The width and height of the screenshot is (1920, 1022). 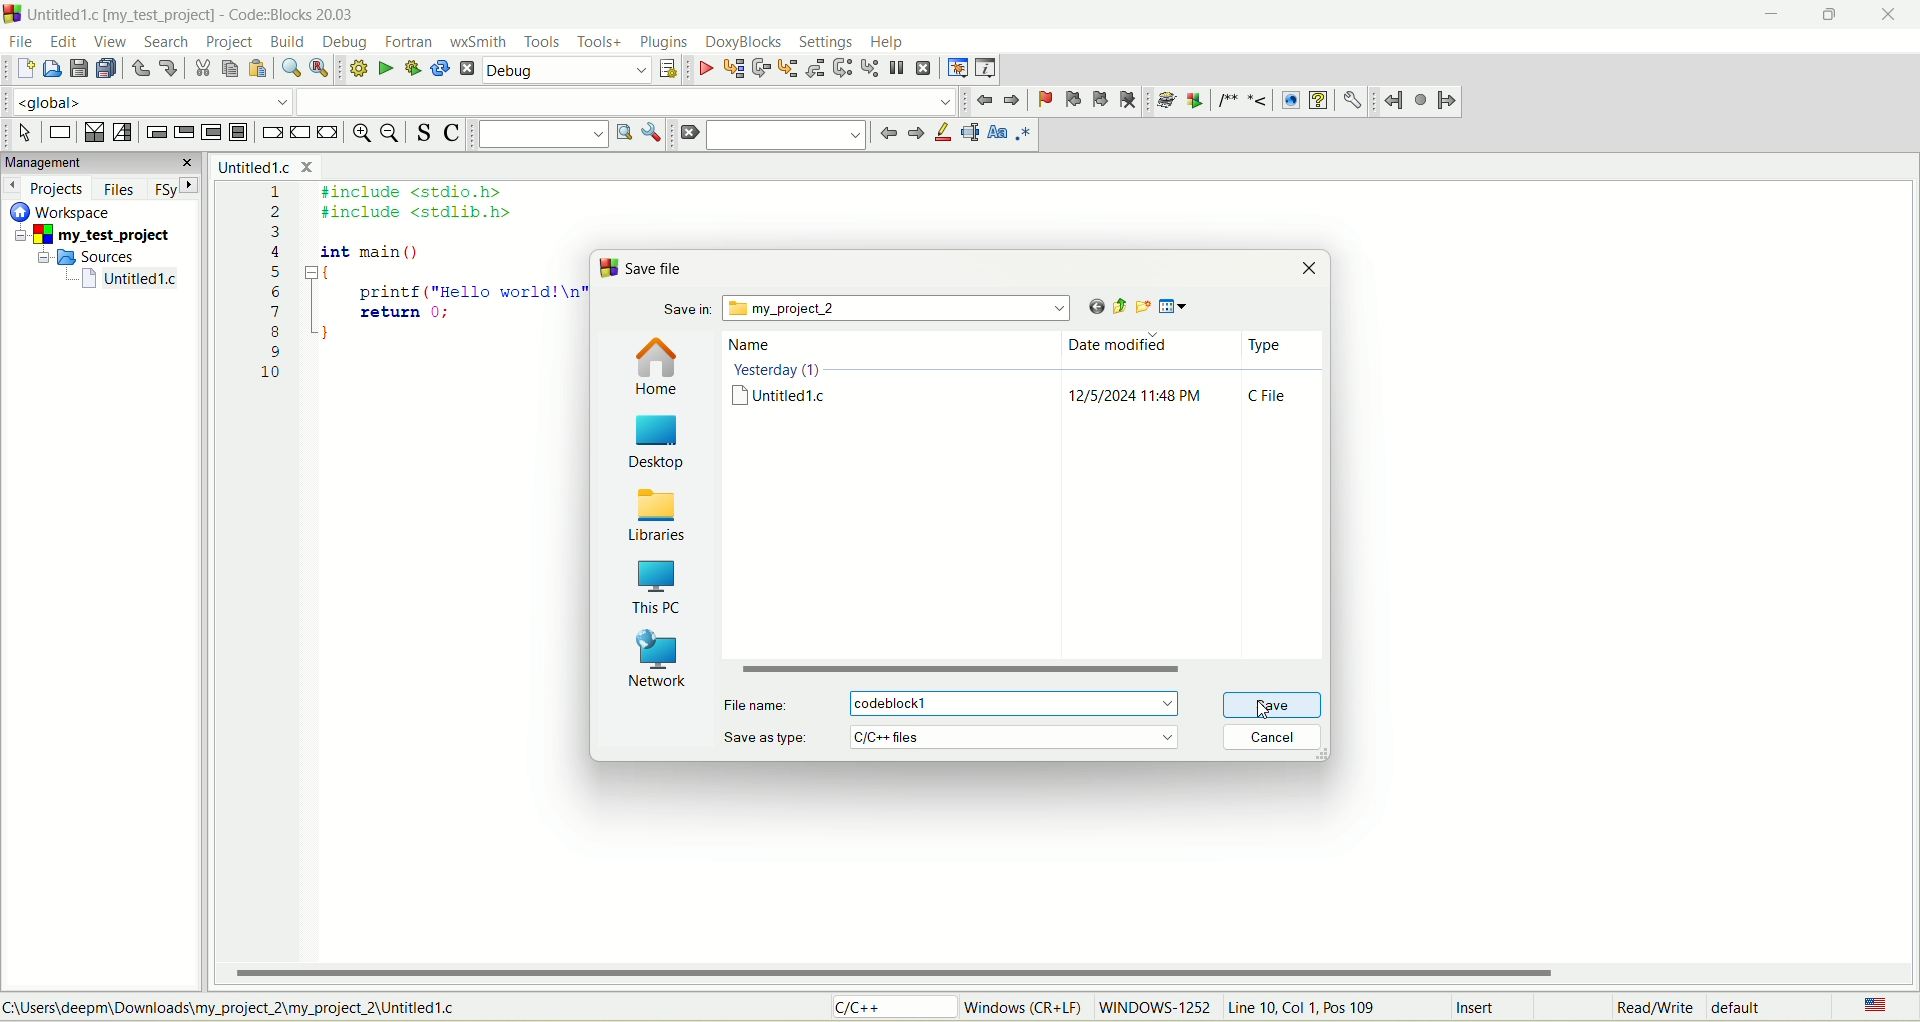 I want to click on file name added, so click(x=1021, y=703).